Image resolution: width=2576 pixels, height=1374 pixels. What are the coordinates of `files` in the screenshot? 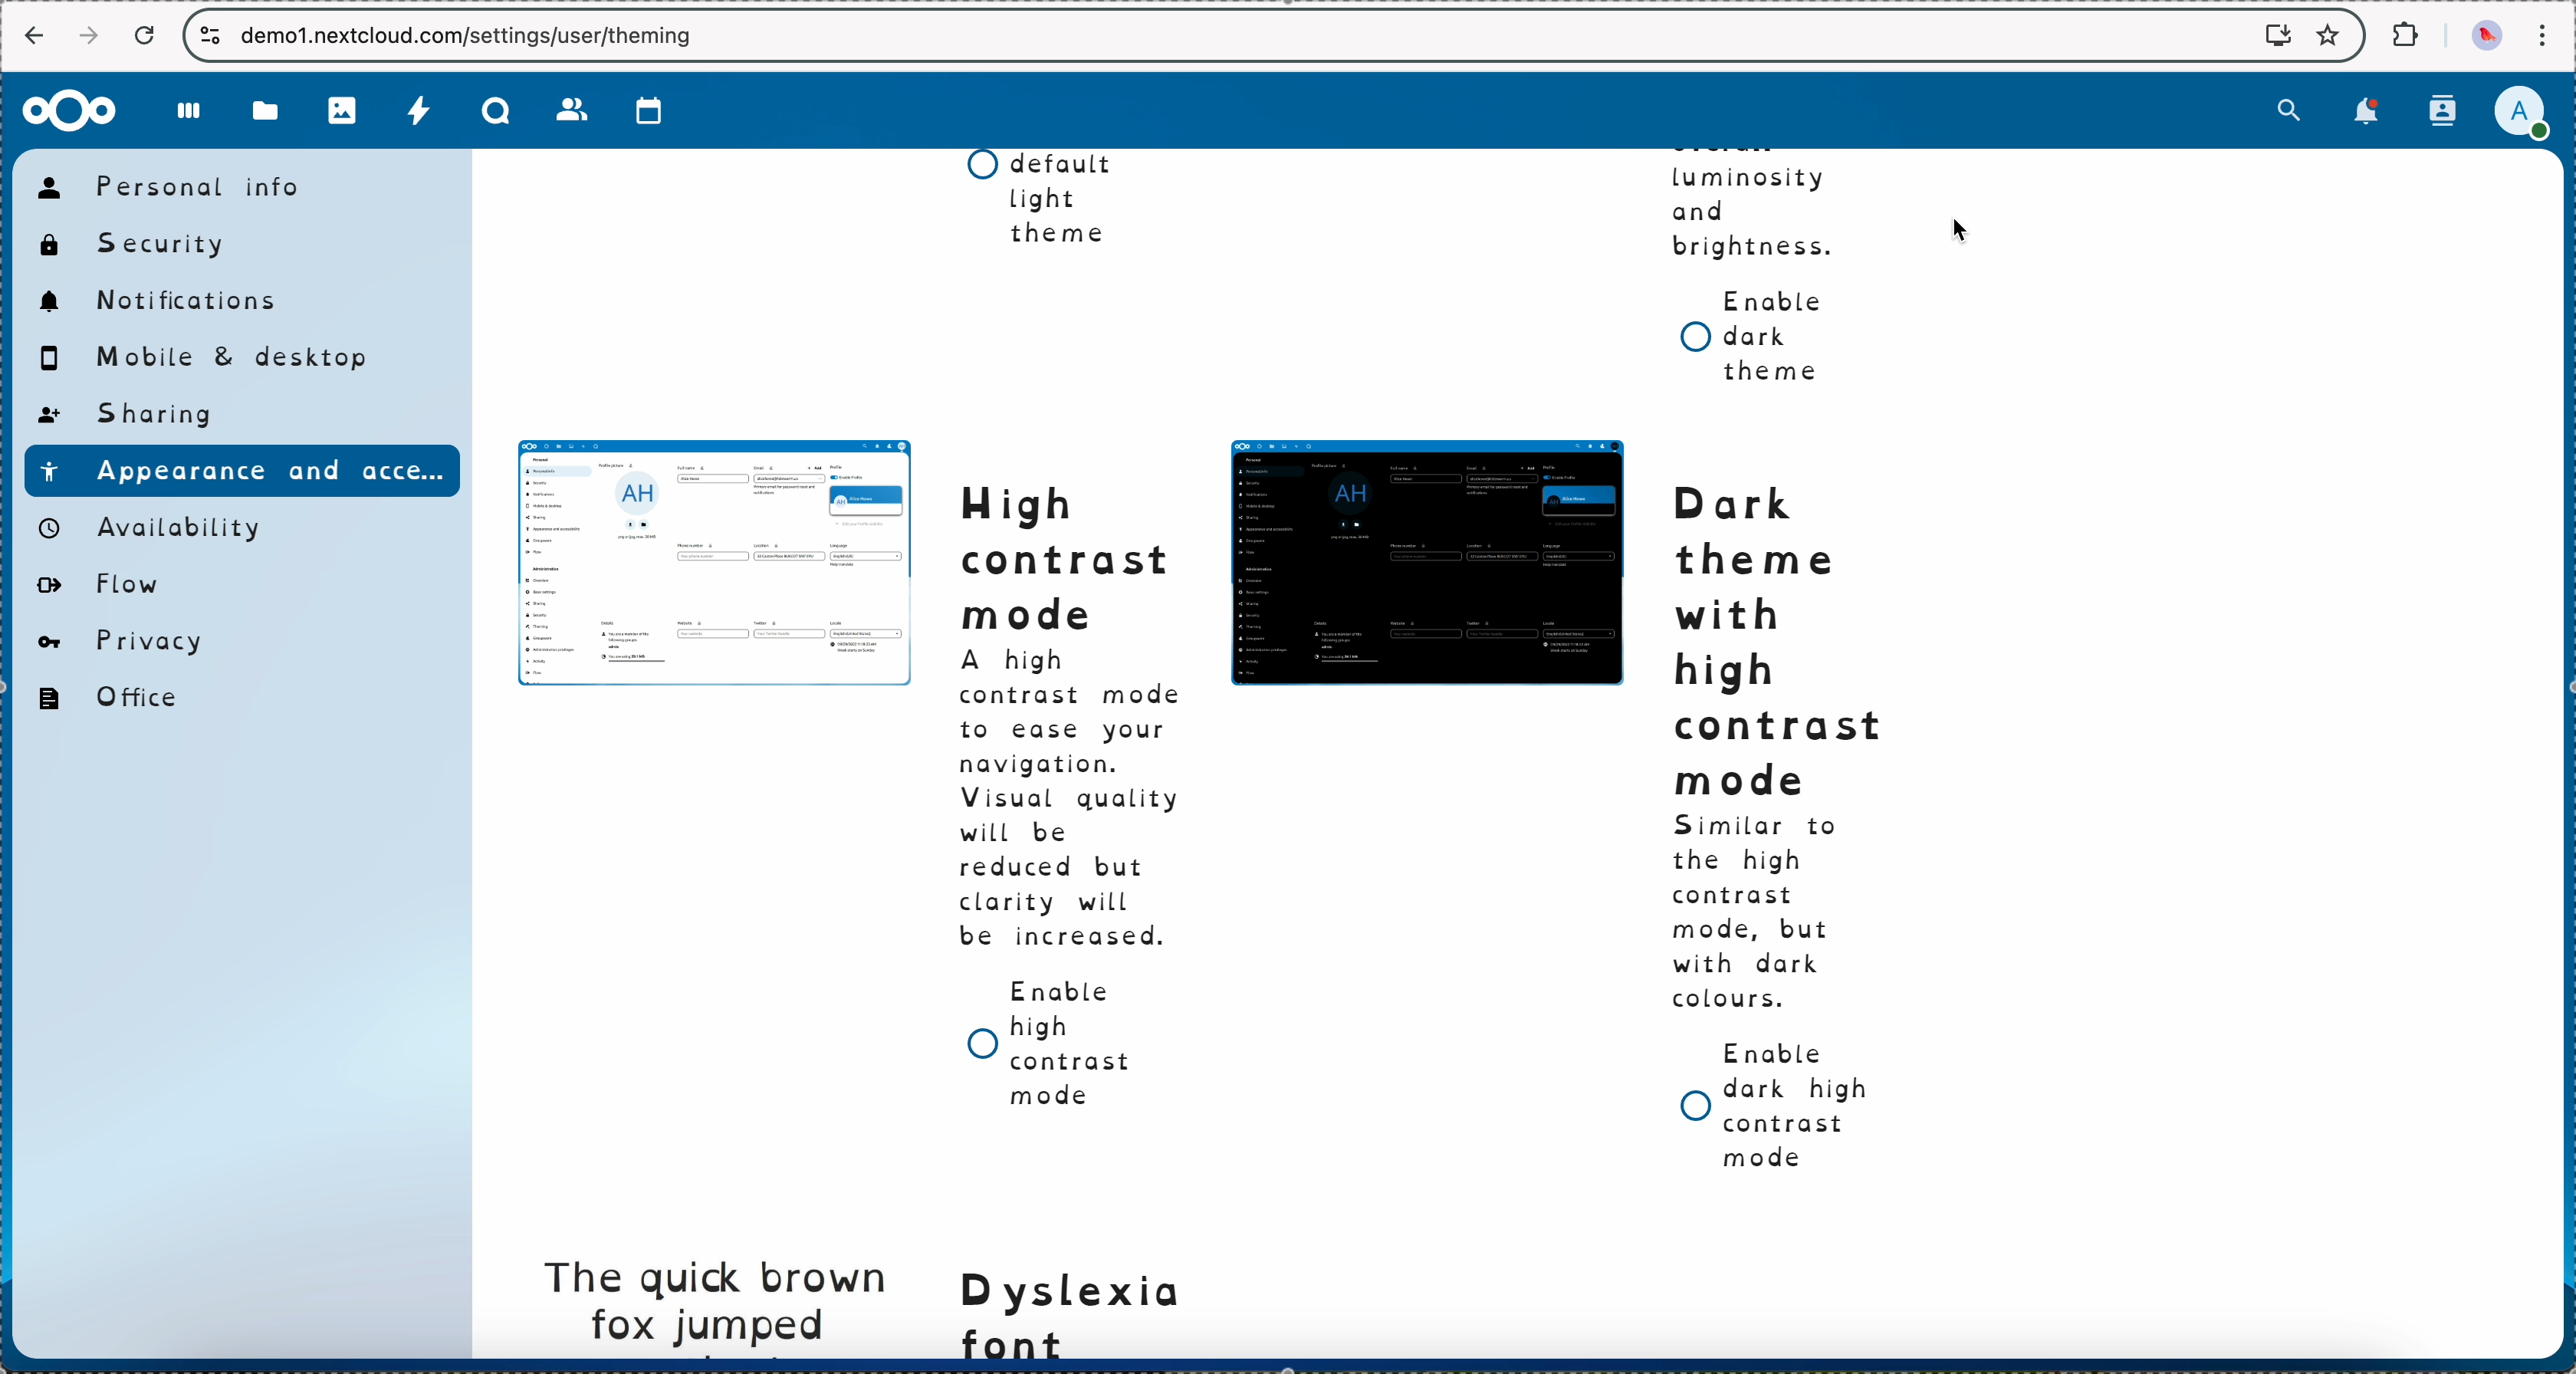 It's located at (267, 117).